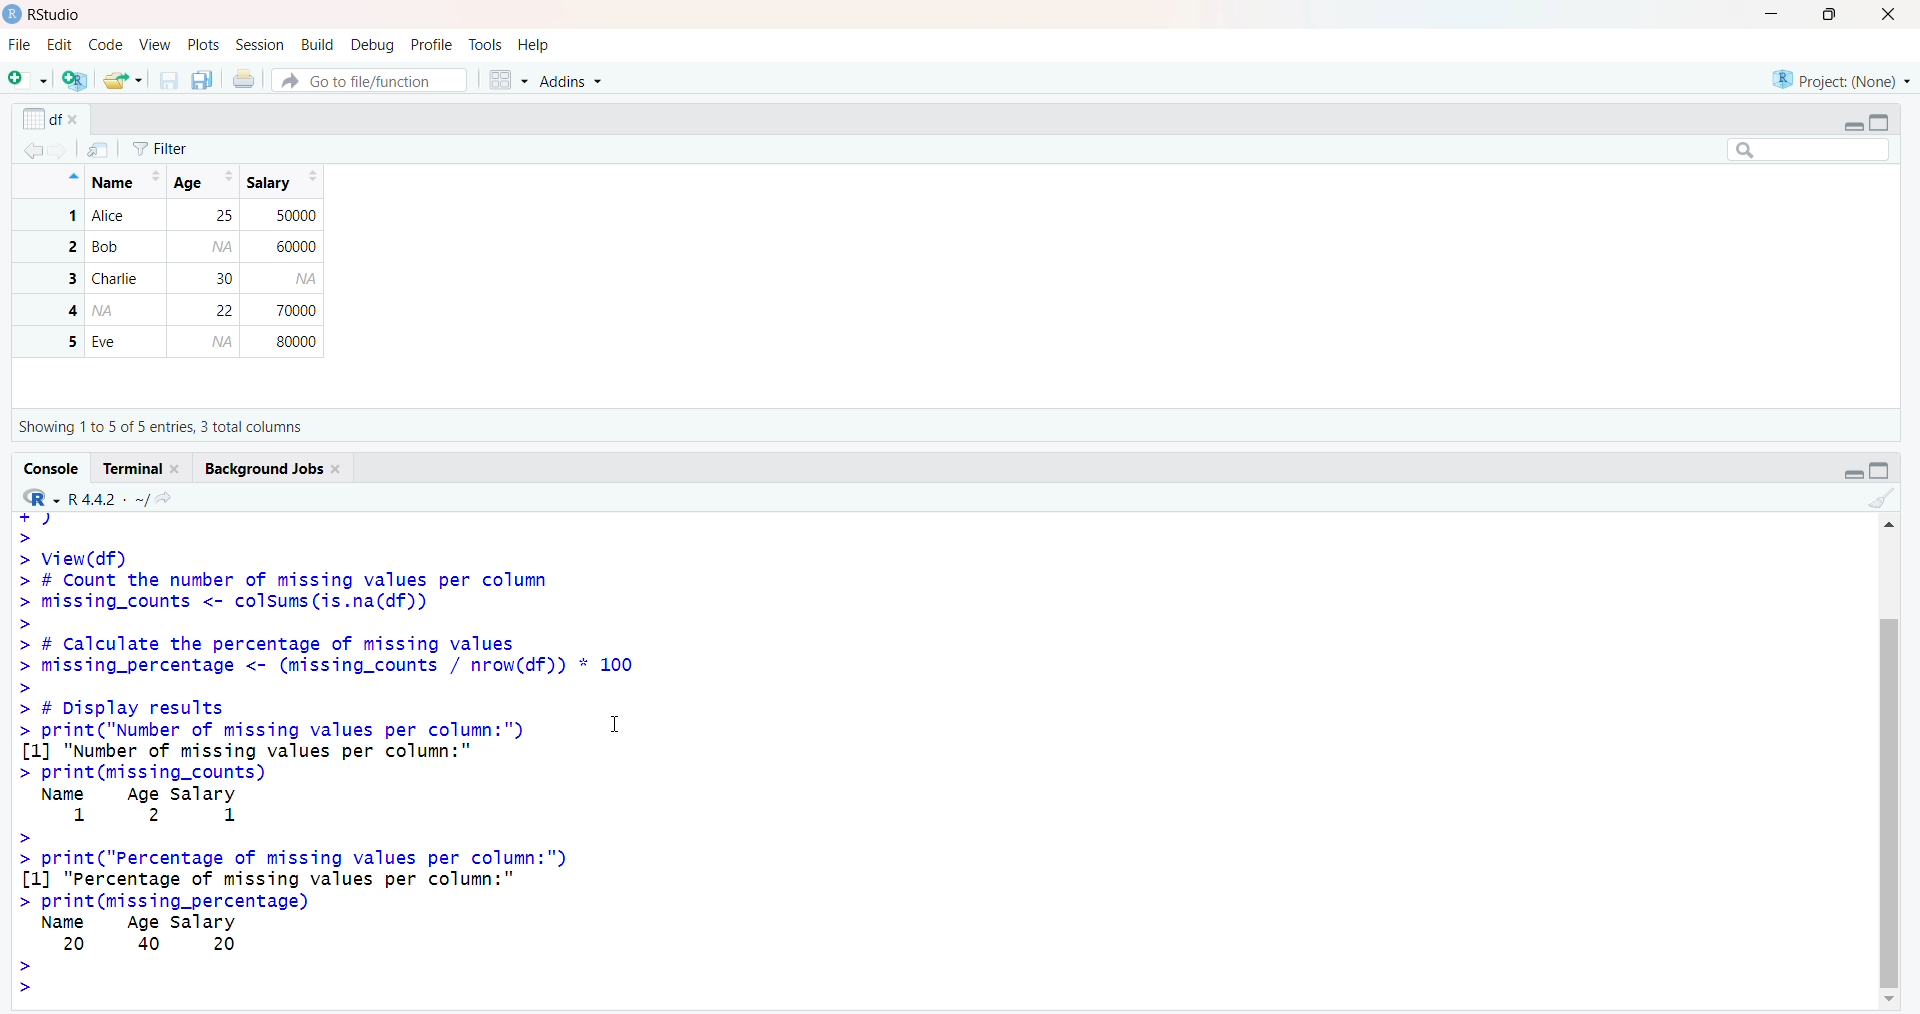 This screenshot has width=1920, height=1014. What do you see at coordinates (120, 80) in the screenshot?
I see `Open an existing file (Ctrl + O)` at bounding box center [120, 80].